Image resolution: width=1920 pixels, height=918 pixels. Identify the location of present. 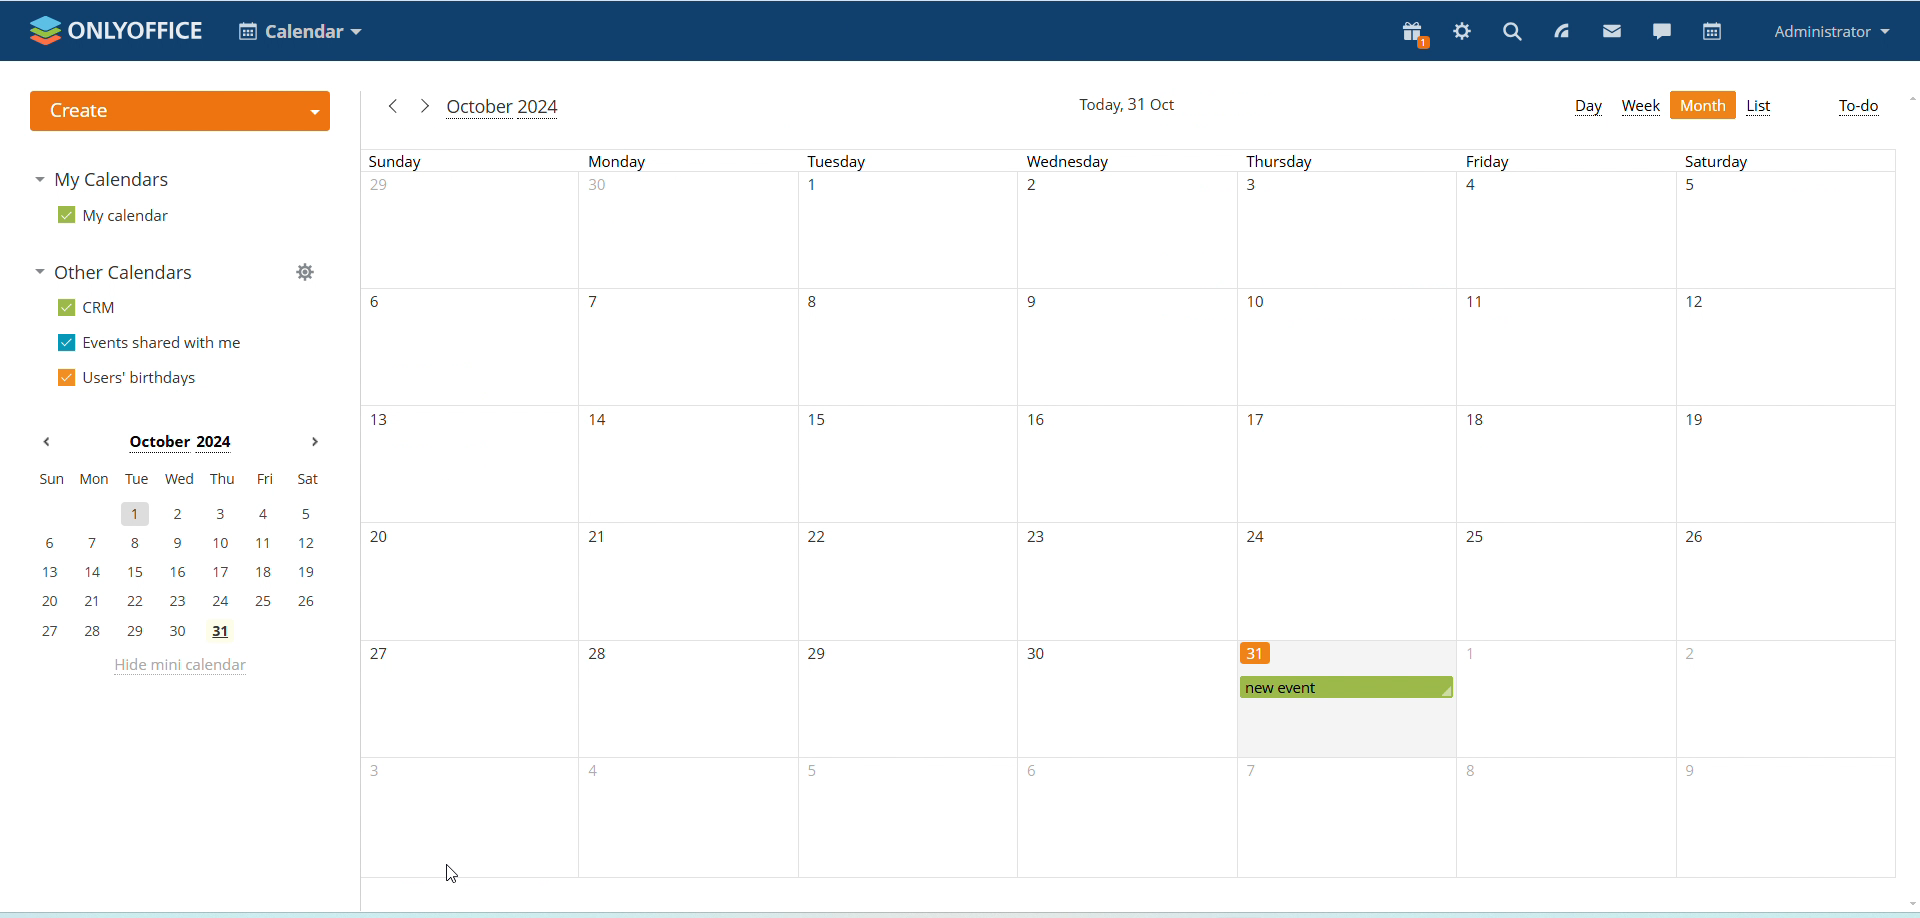
(1410, 35).